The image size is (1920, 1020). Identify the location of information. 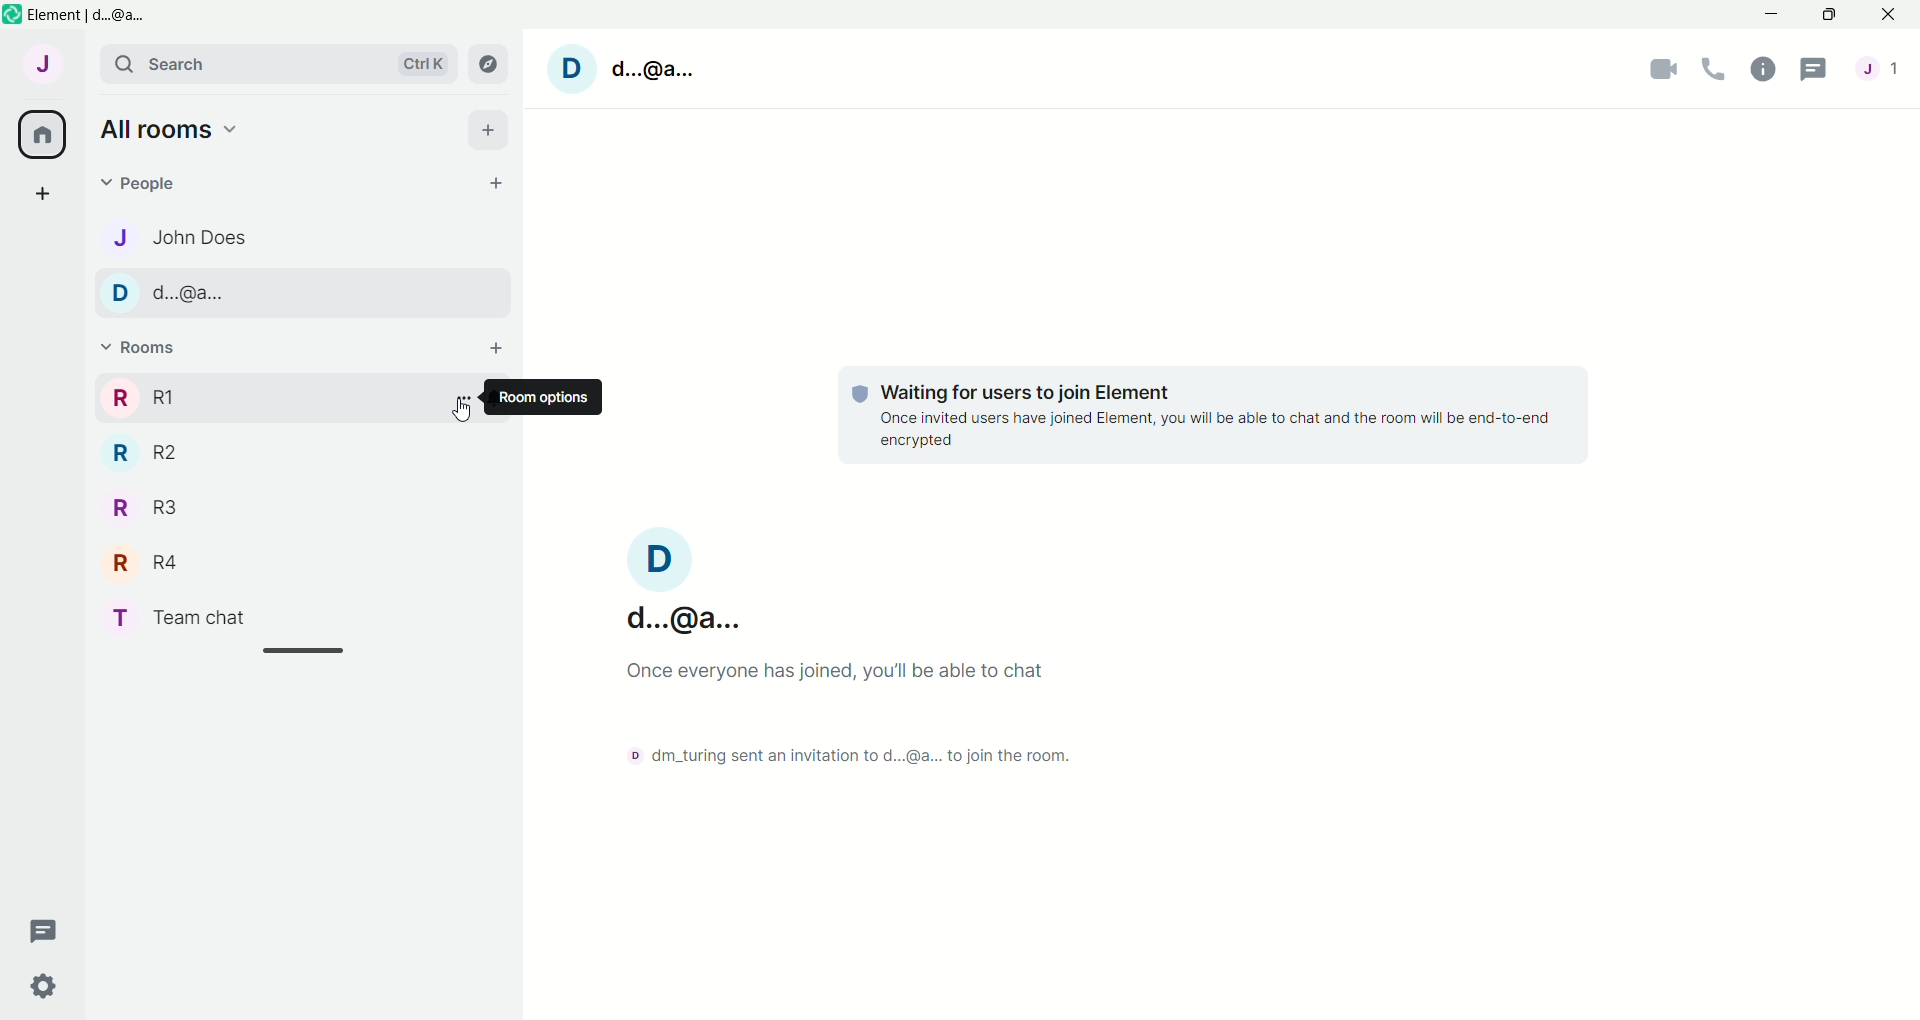
(1768, 71).